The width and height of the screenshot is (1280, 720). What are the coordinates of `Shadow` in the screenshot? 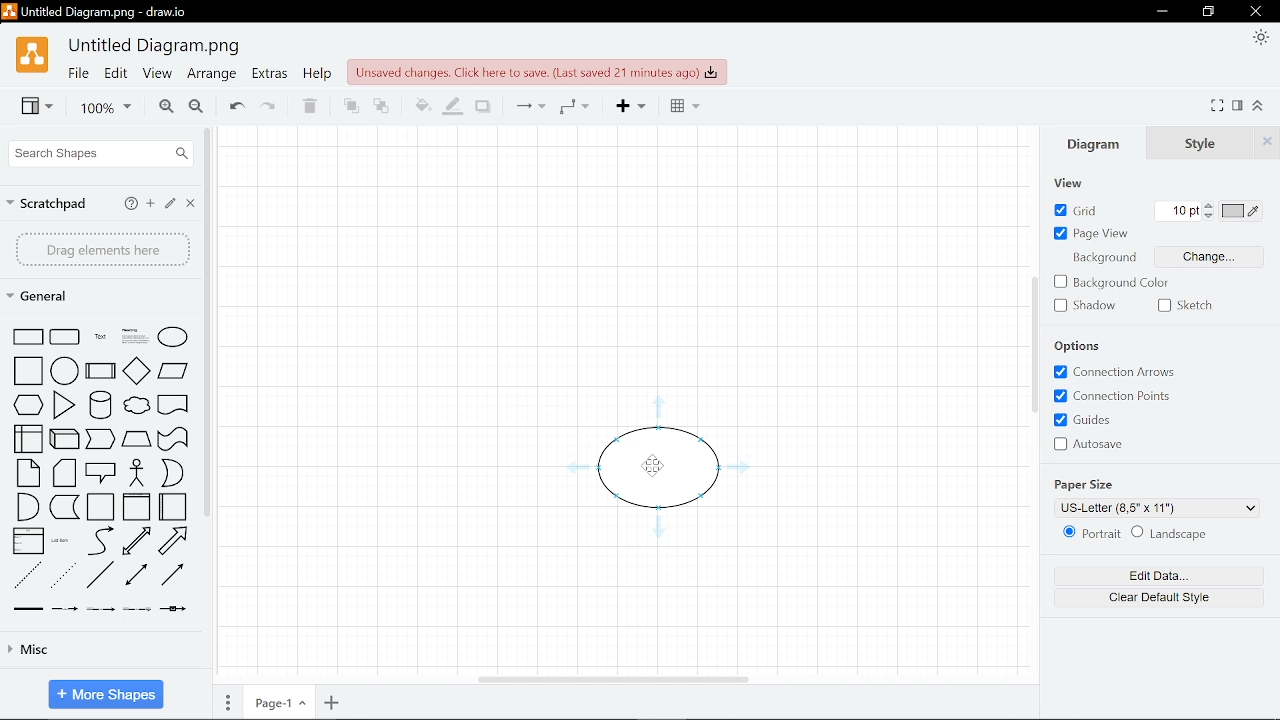 It's located at (1084, 306).